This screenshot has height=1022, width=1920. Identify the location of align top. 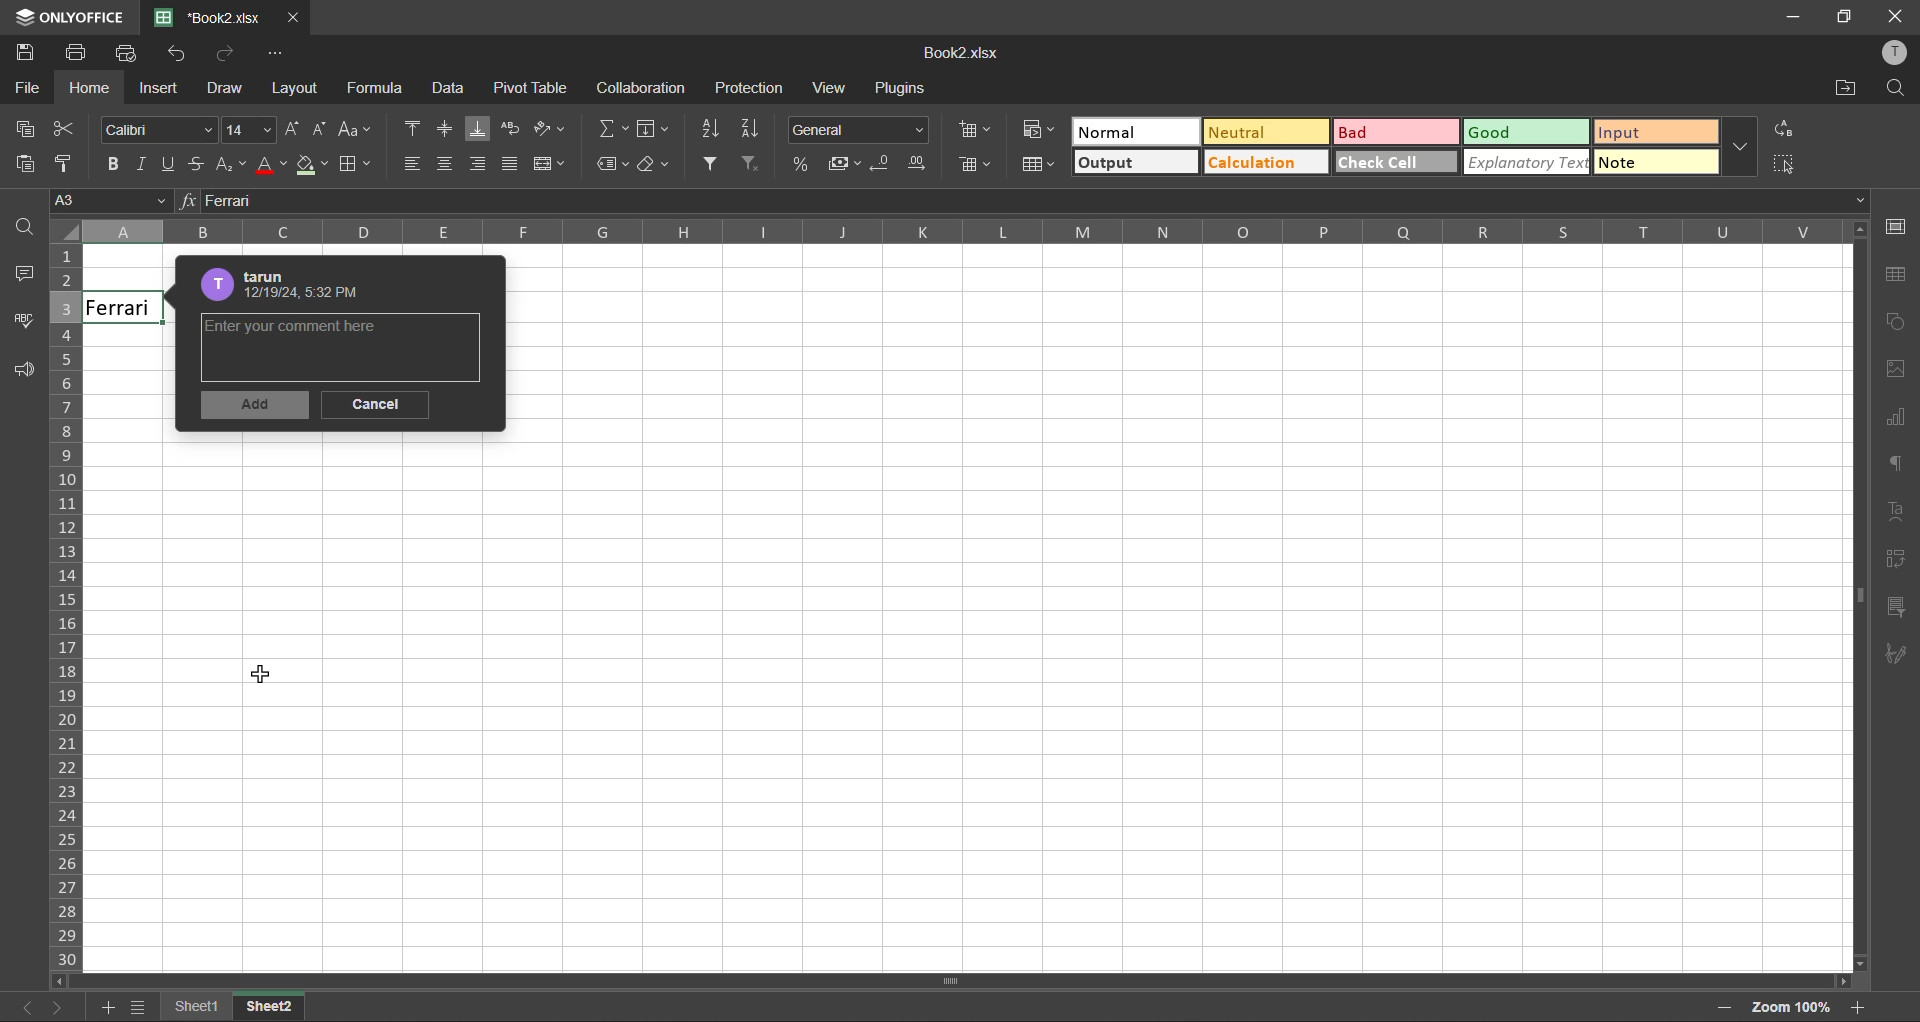
(409, 131).